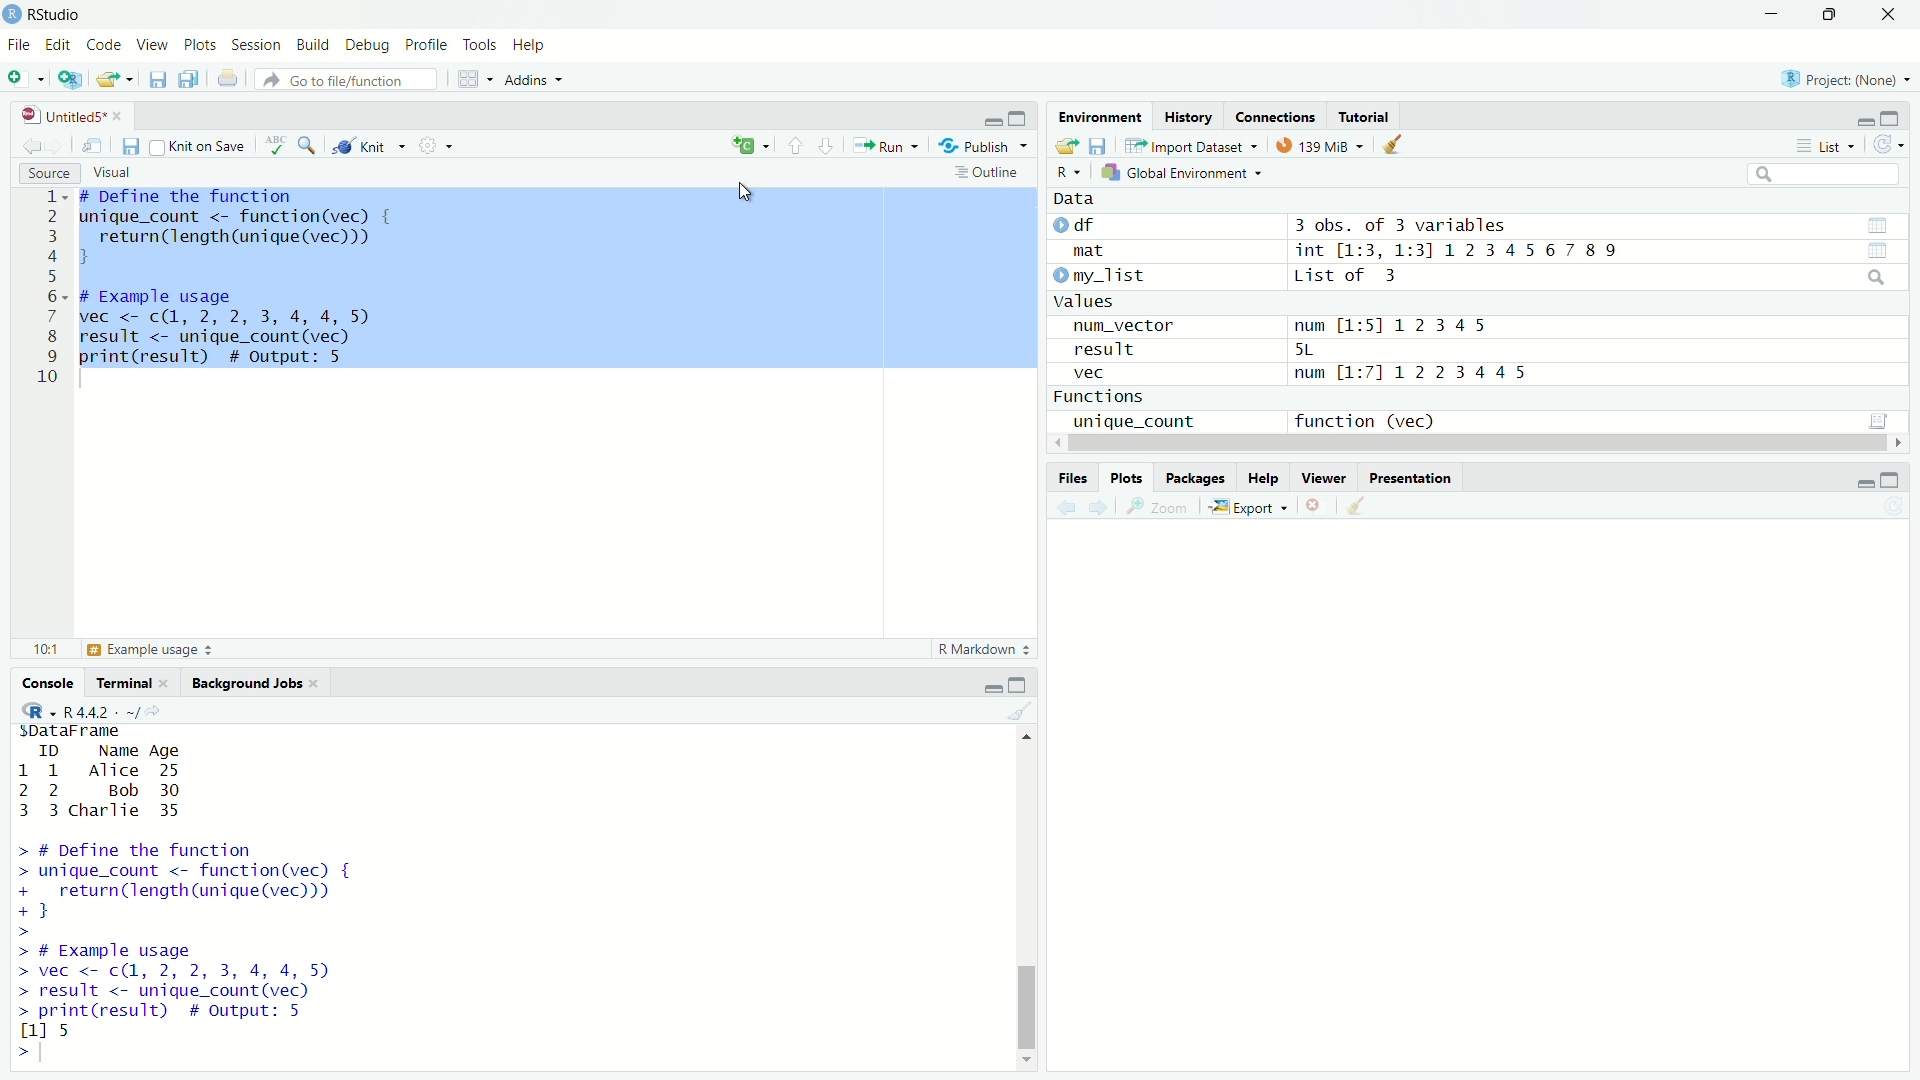 The width and height of the screenshot is (1920, 1080). I want to click on new file, so click(17, 76).